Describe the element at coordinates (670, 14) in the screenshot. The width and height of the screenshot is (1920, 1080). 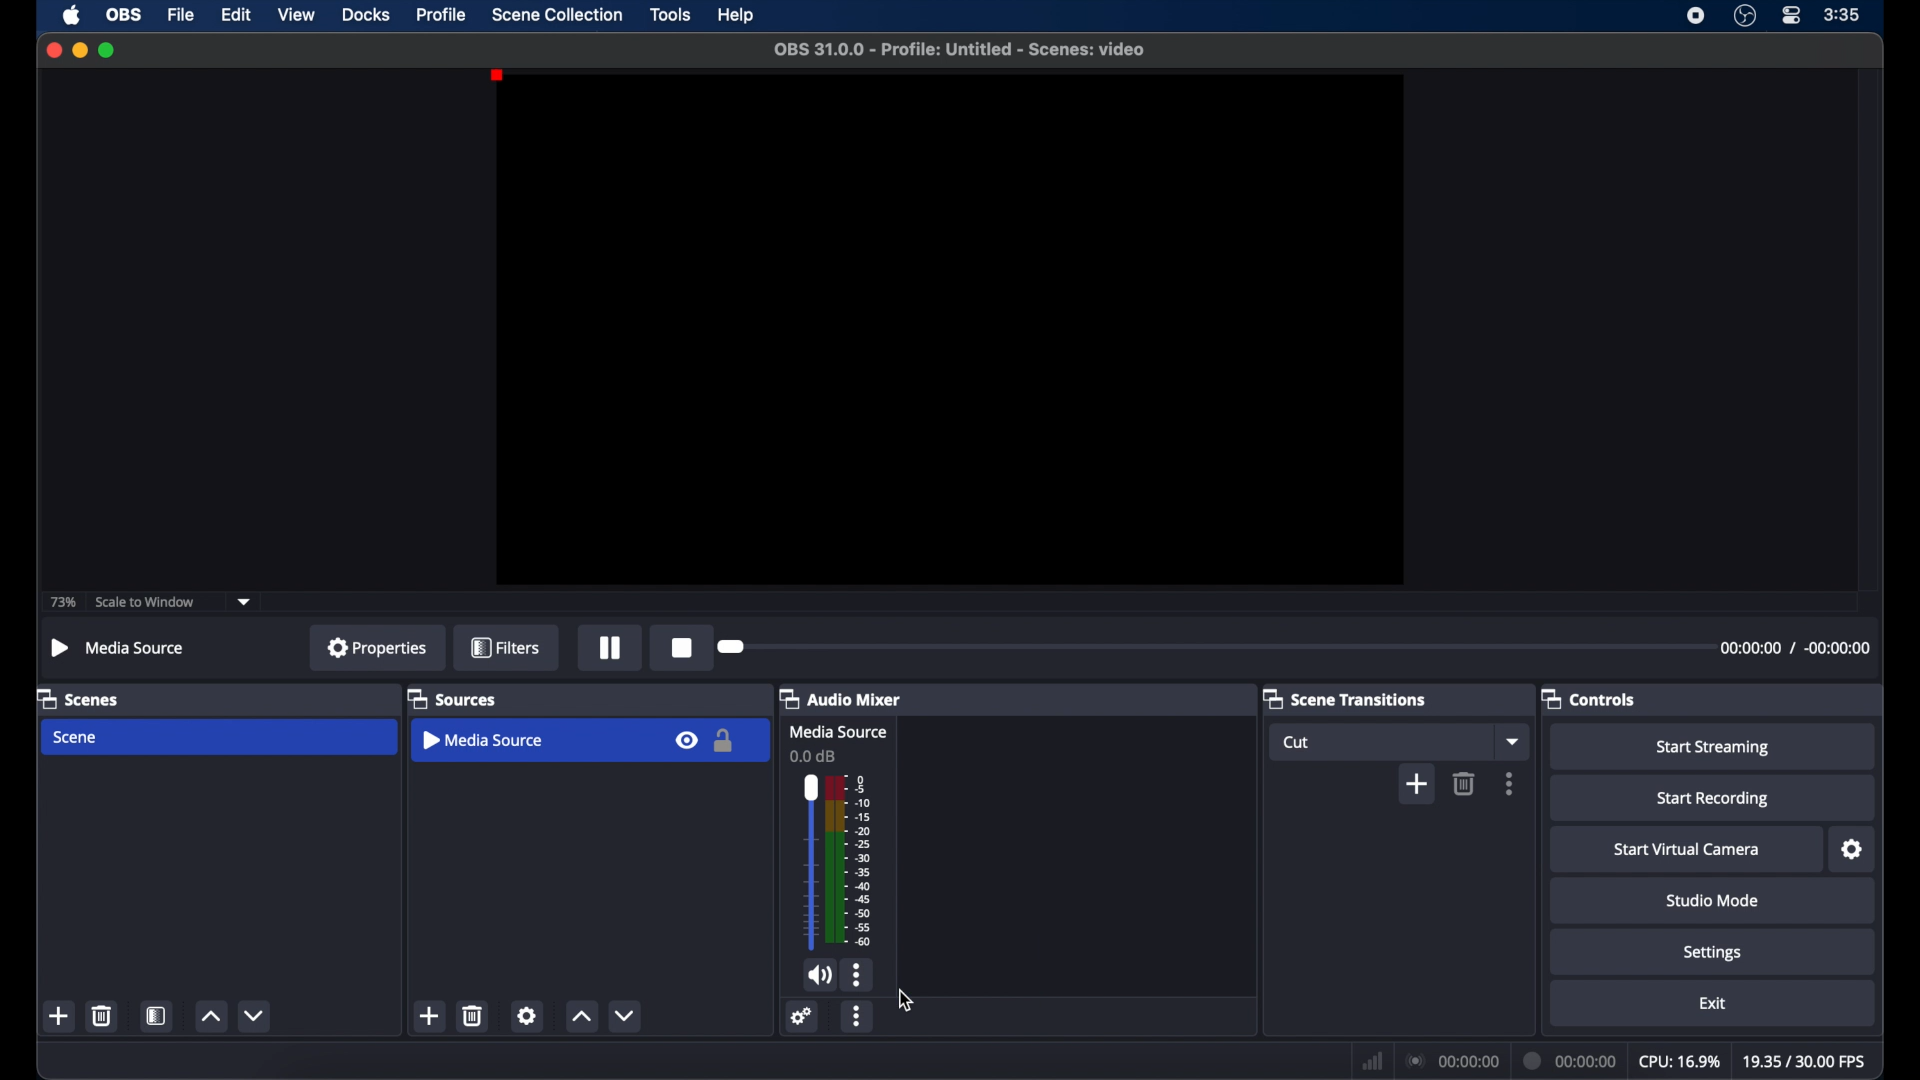
I see `tools` at that location.